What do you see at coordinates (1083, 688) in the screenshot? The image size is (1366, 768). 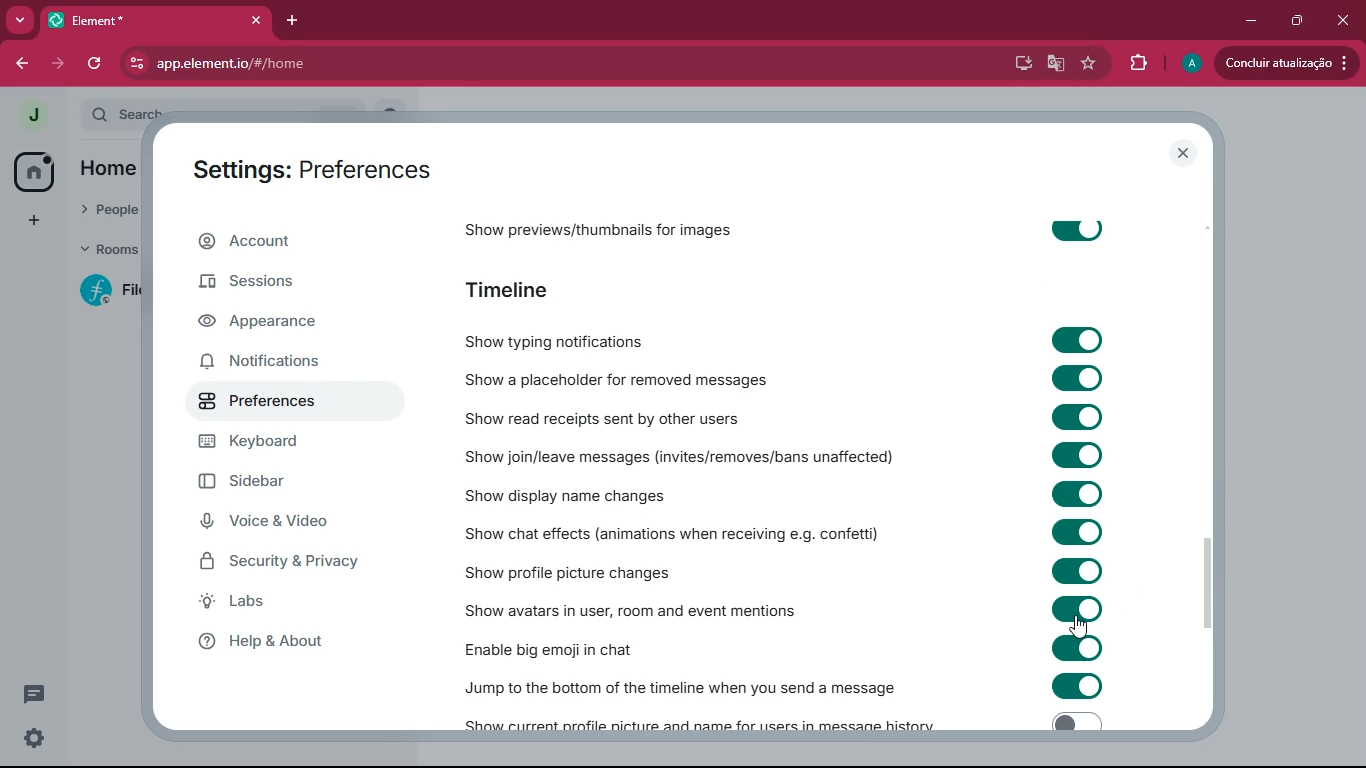 I see `toggle on ` at bounding box center [1083, 688].